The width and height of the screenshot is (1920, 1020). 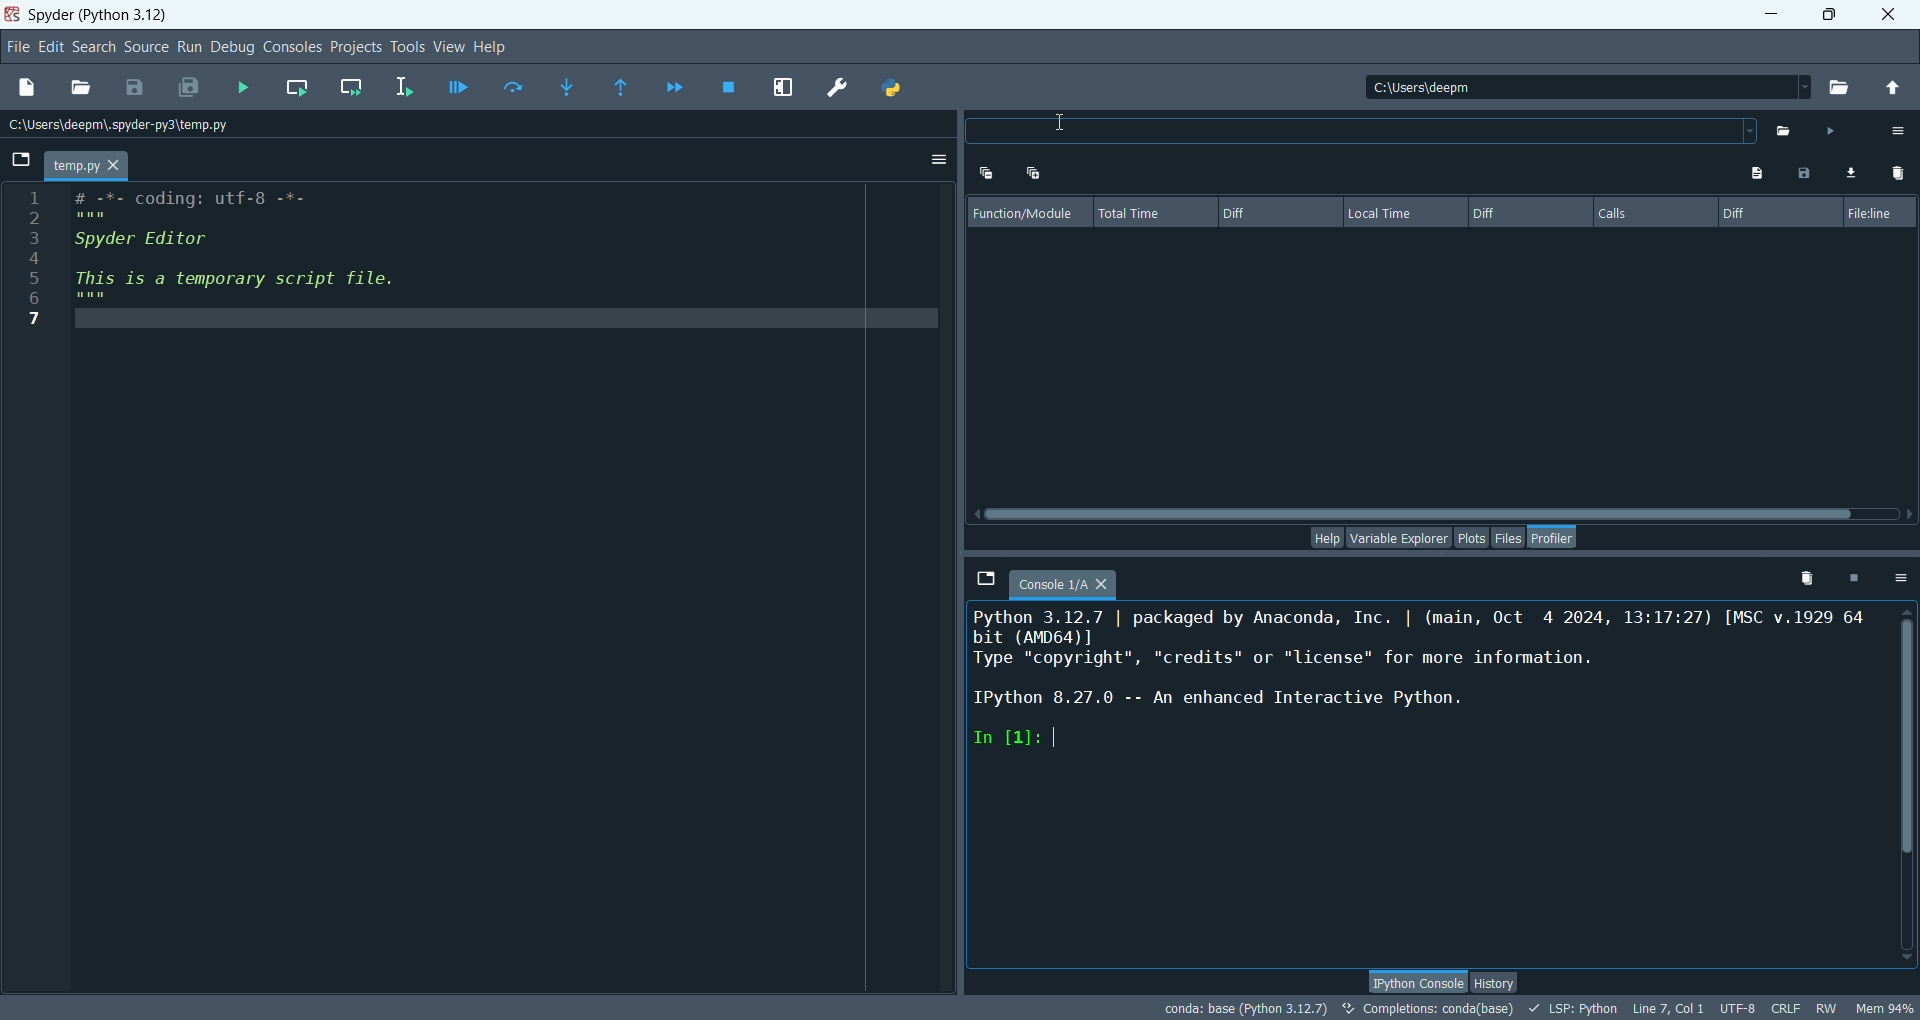 What do you see at coordinates (1040, 173) in the screenshot?
I see `expand one level down` at bounding box center [1040, 173].